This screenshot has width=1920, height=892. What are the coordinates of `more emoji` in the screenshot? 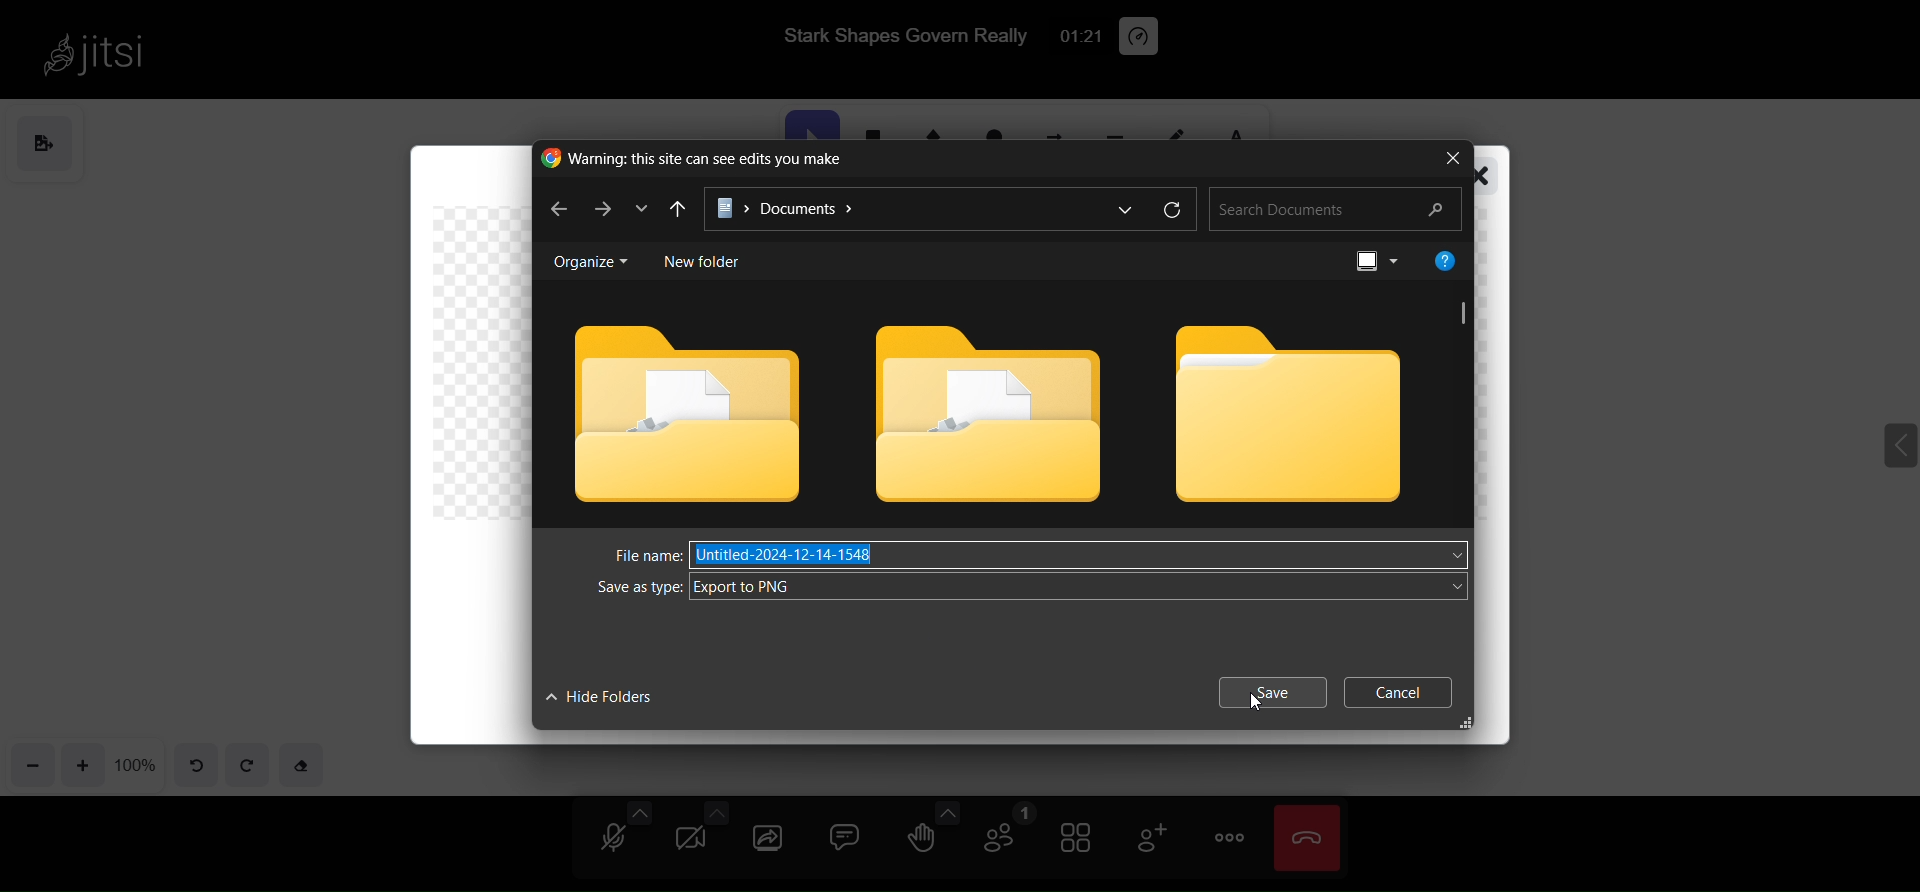 It's located at (943, 810).